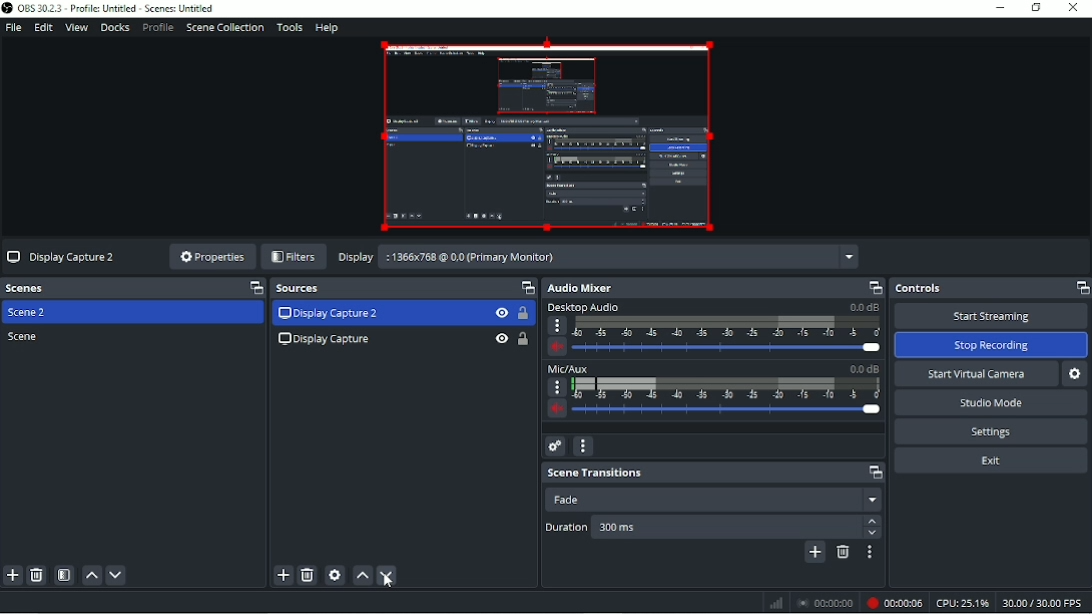 The height and width of the screenshot is (614, 1092). I want to click on Display Capture 2, so click(330, 314).